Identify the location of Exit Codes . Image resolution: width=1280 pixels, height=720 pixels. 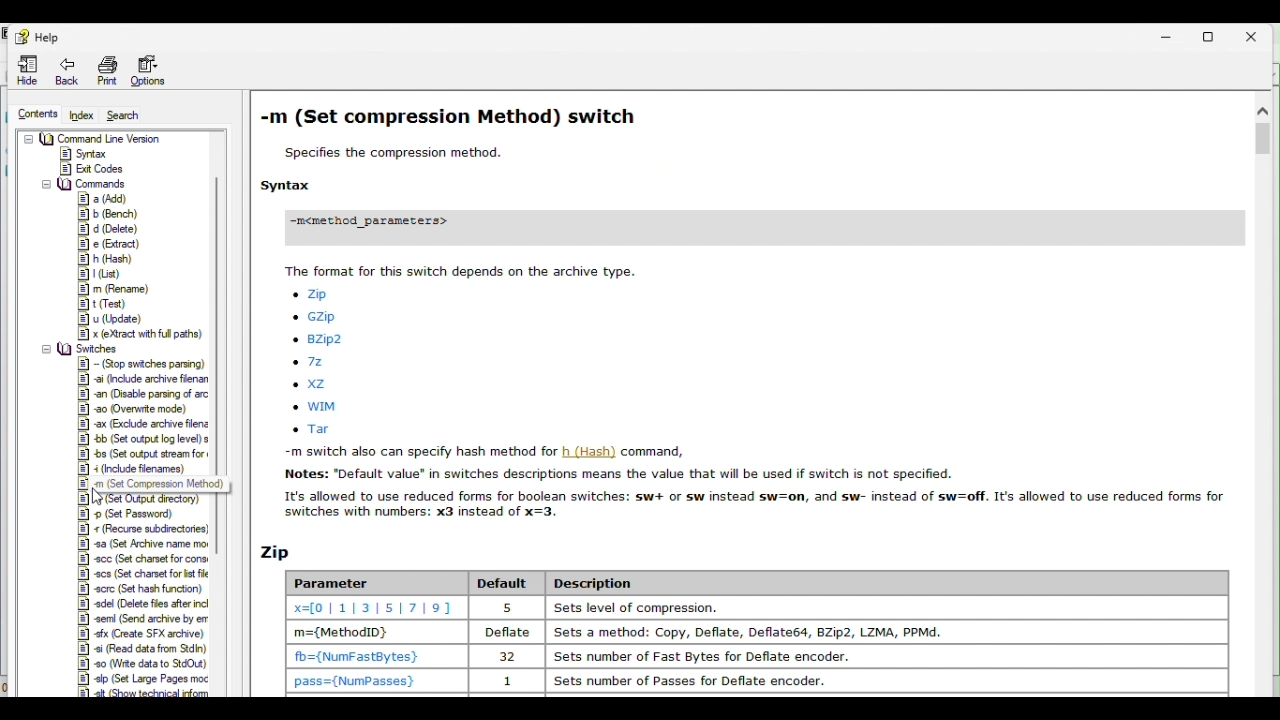
(94, 168).